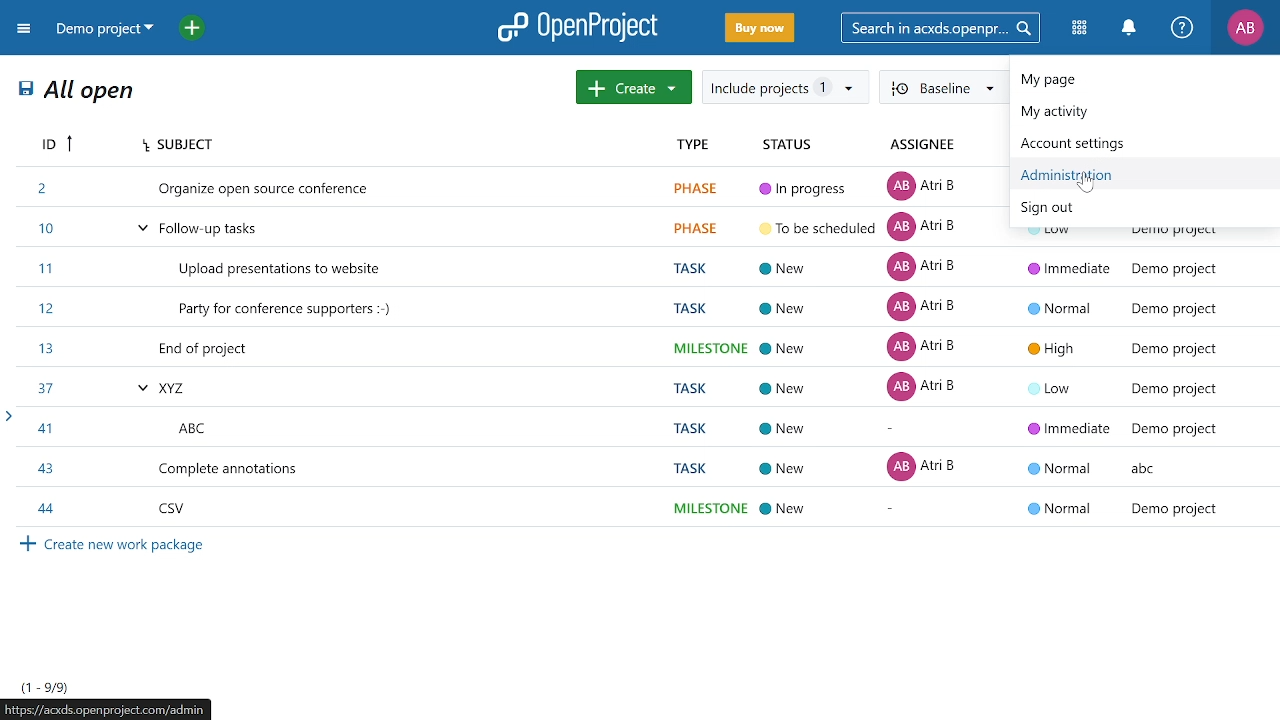  What do you see at coordinates (783, 87) in the screenshot?
I see `include projects` at bounding box center [783, 87].